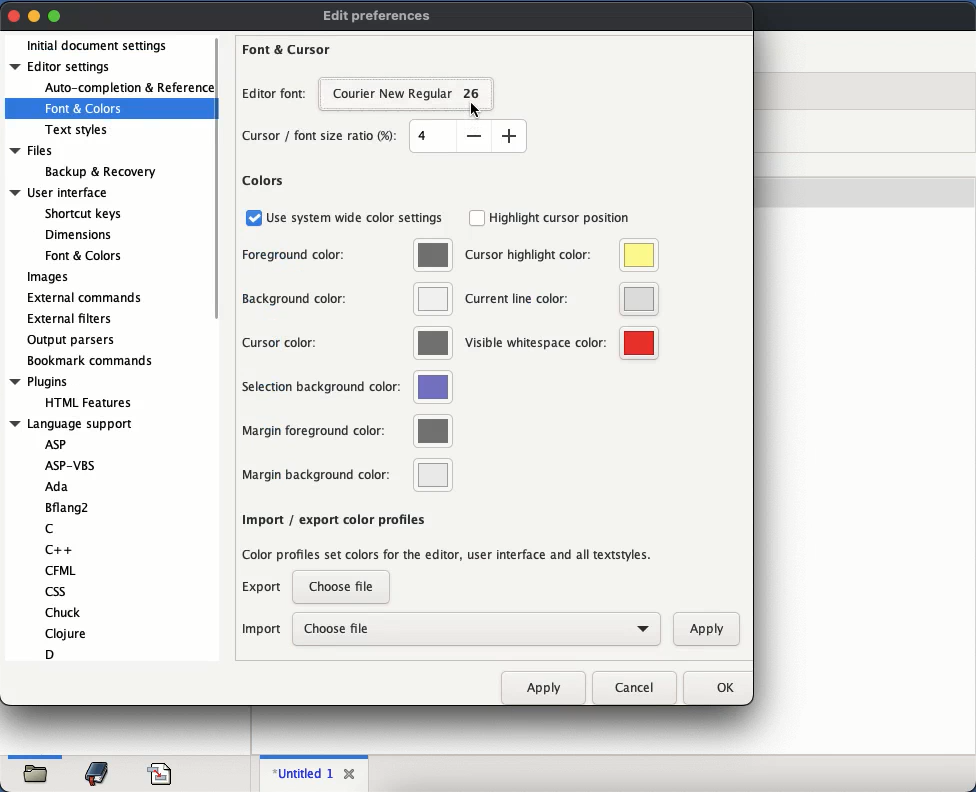  What do you see at coordinates (88, 298) in the screenshot?
I see `external commands` at bounding box center [88, 298].